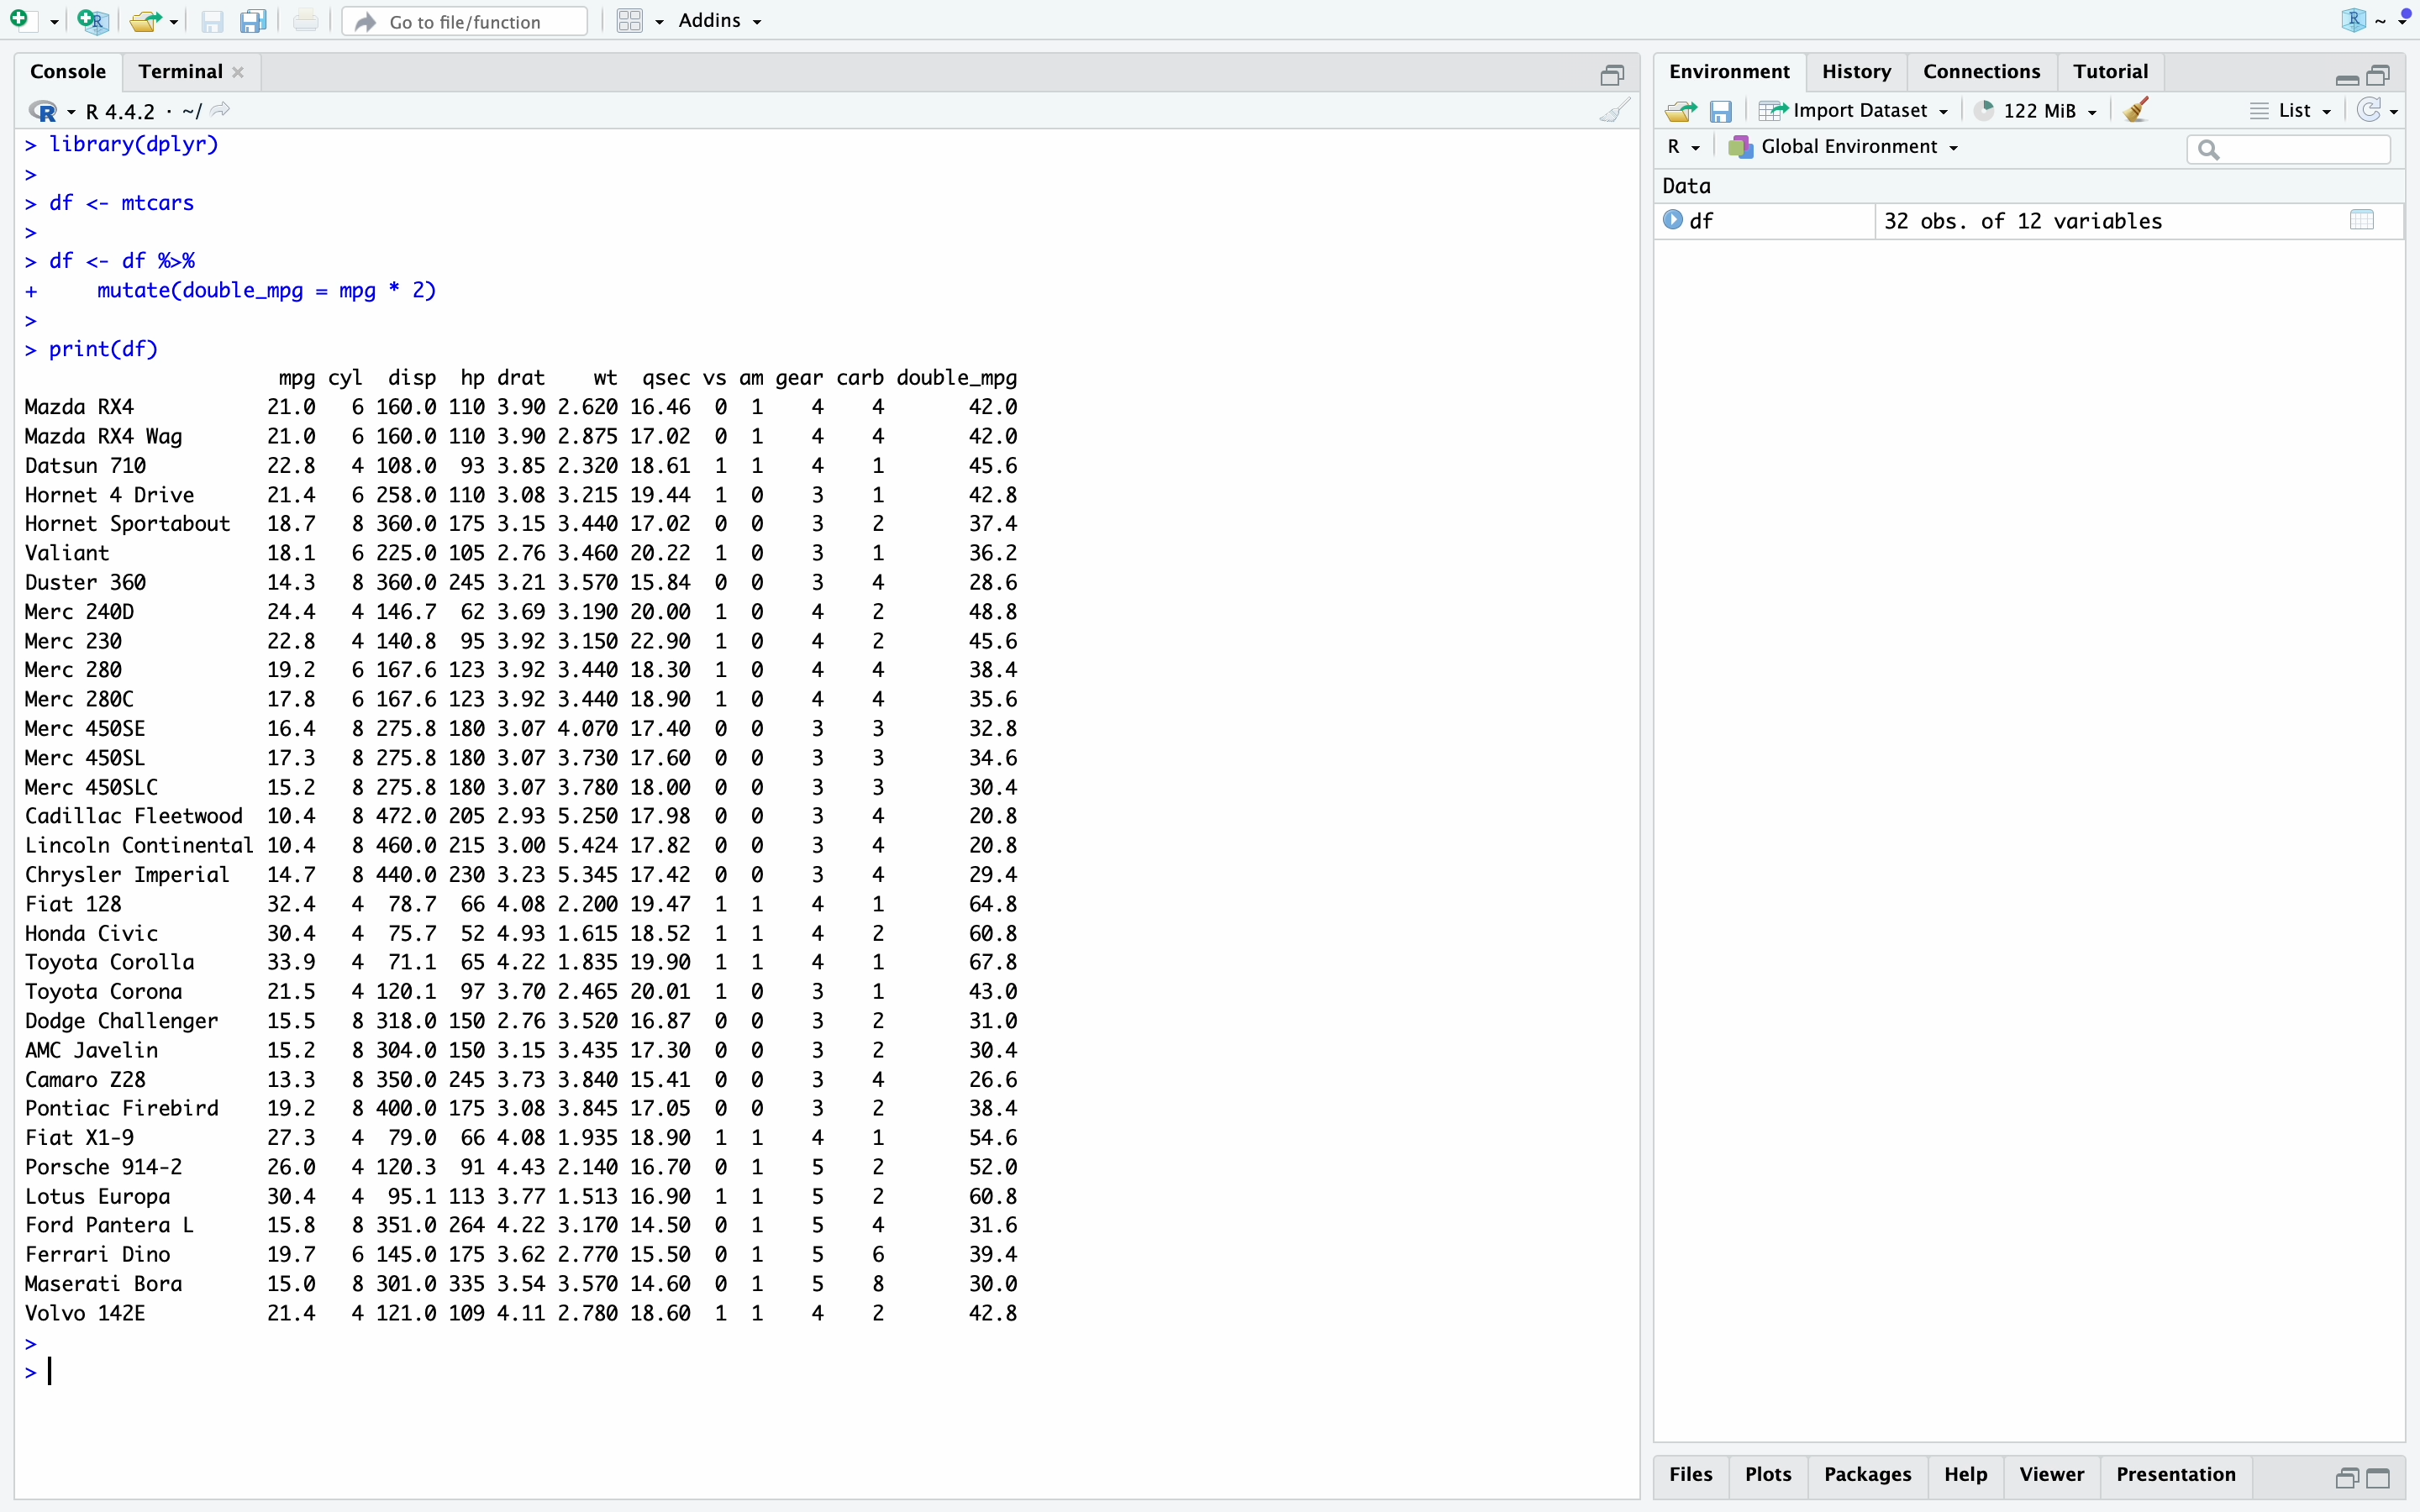  Describe the element at coordinates (72, 72) in the screenshot. I see `console` at that location.